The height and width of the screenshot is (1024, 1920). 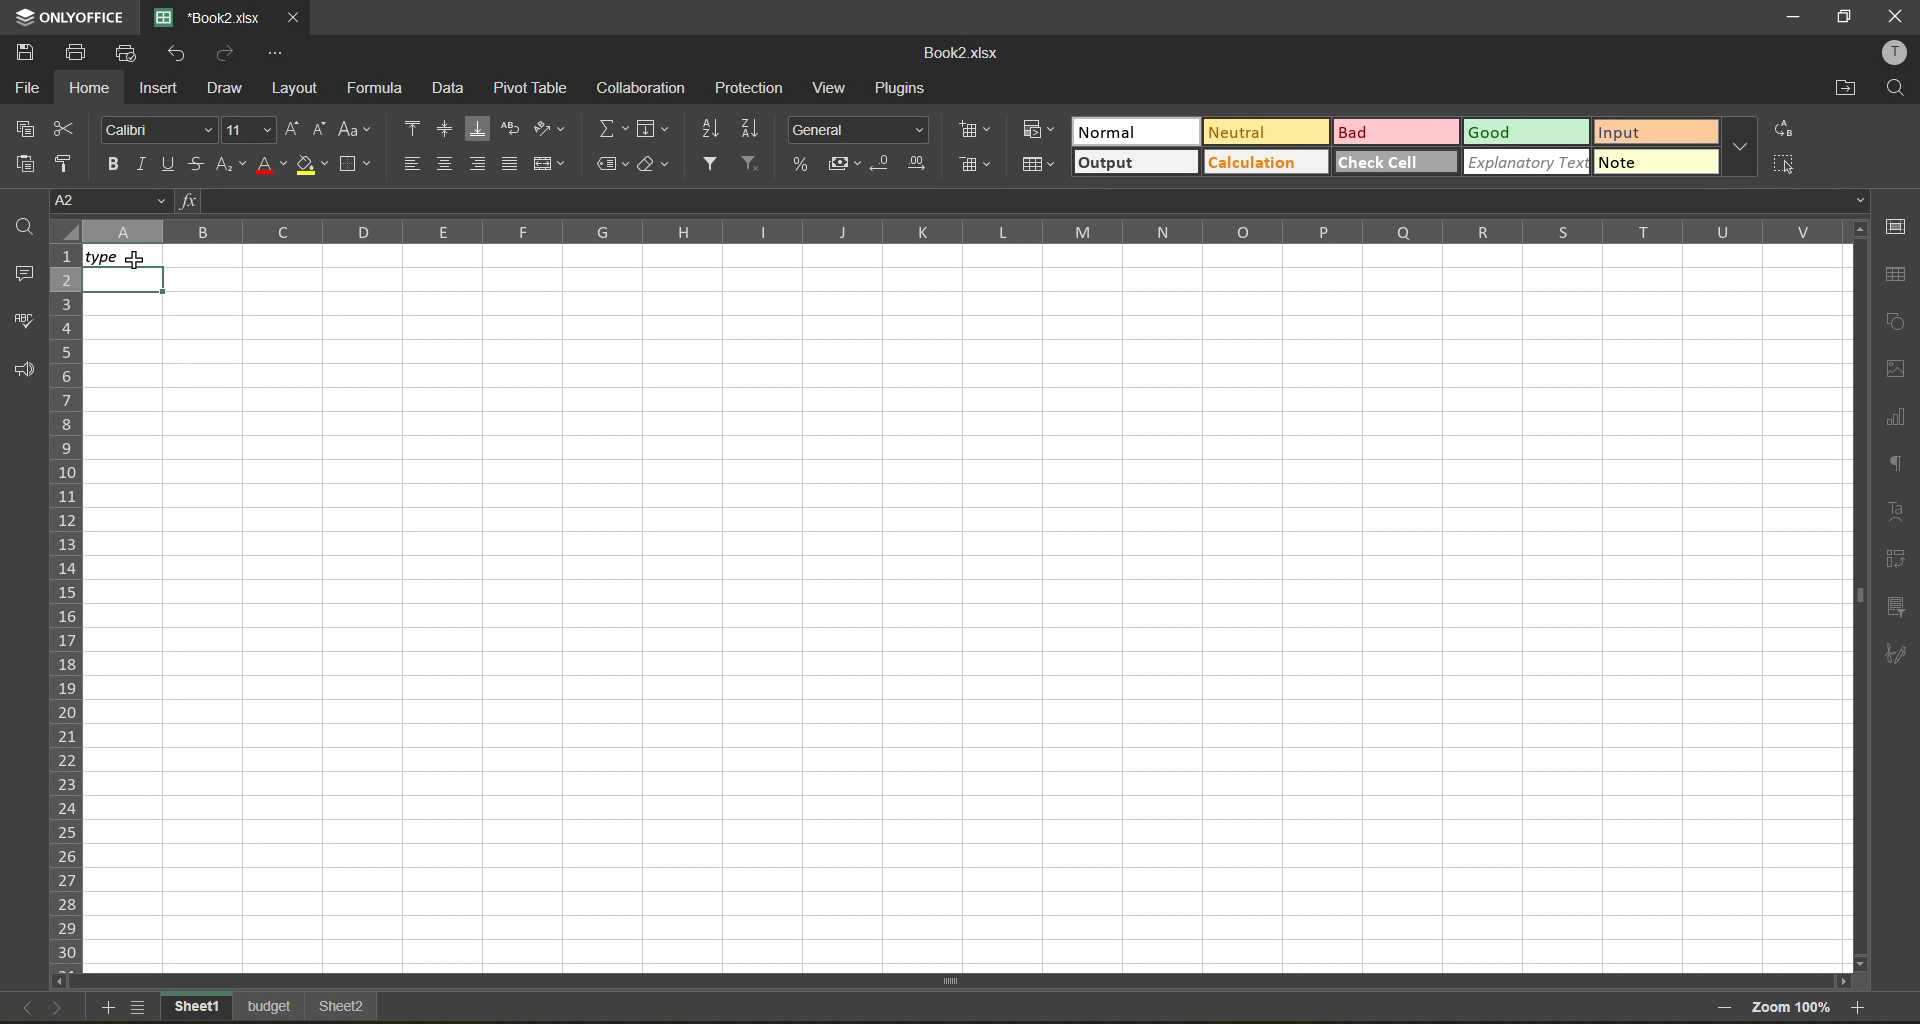 What do you see at coordinates (1894, 654) in the screenshot?
I see `signature` at bounding box center [1894, 654].